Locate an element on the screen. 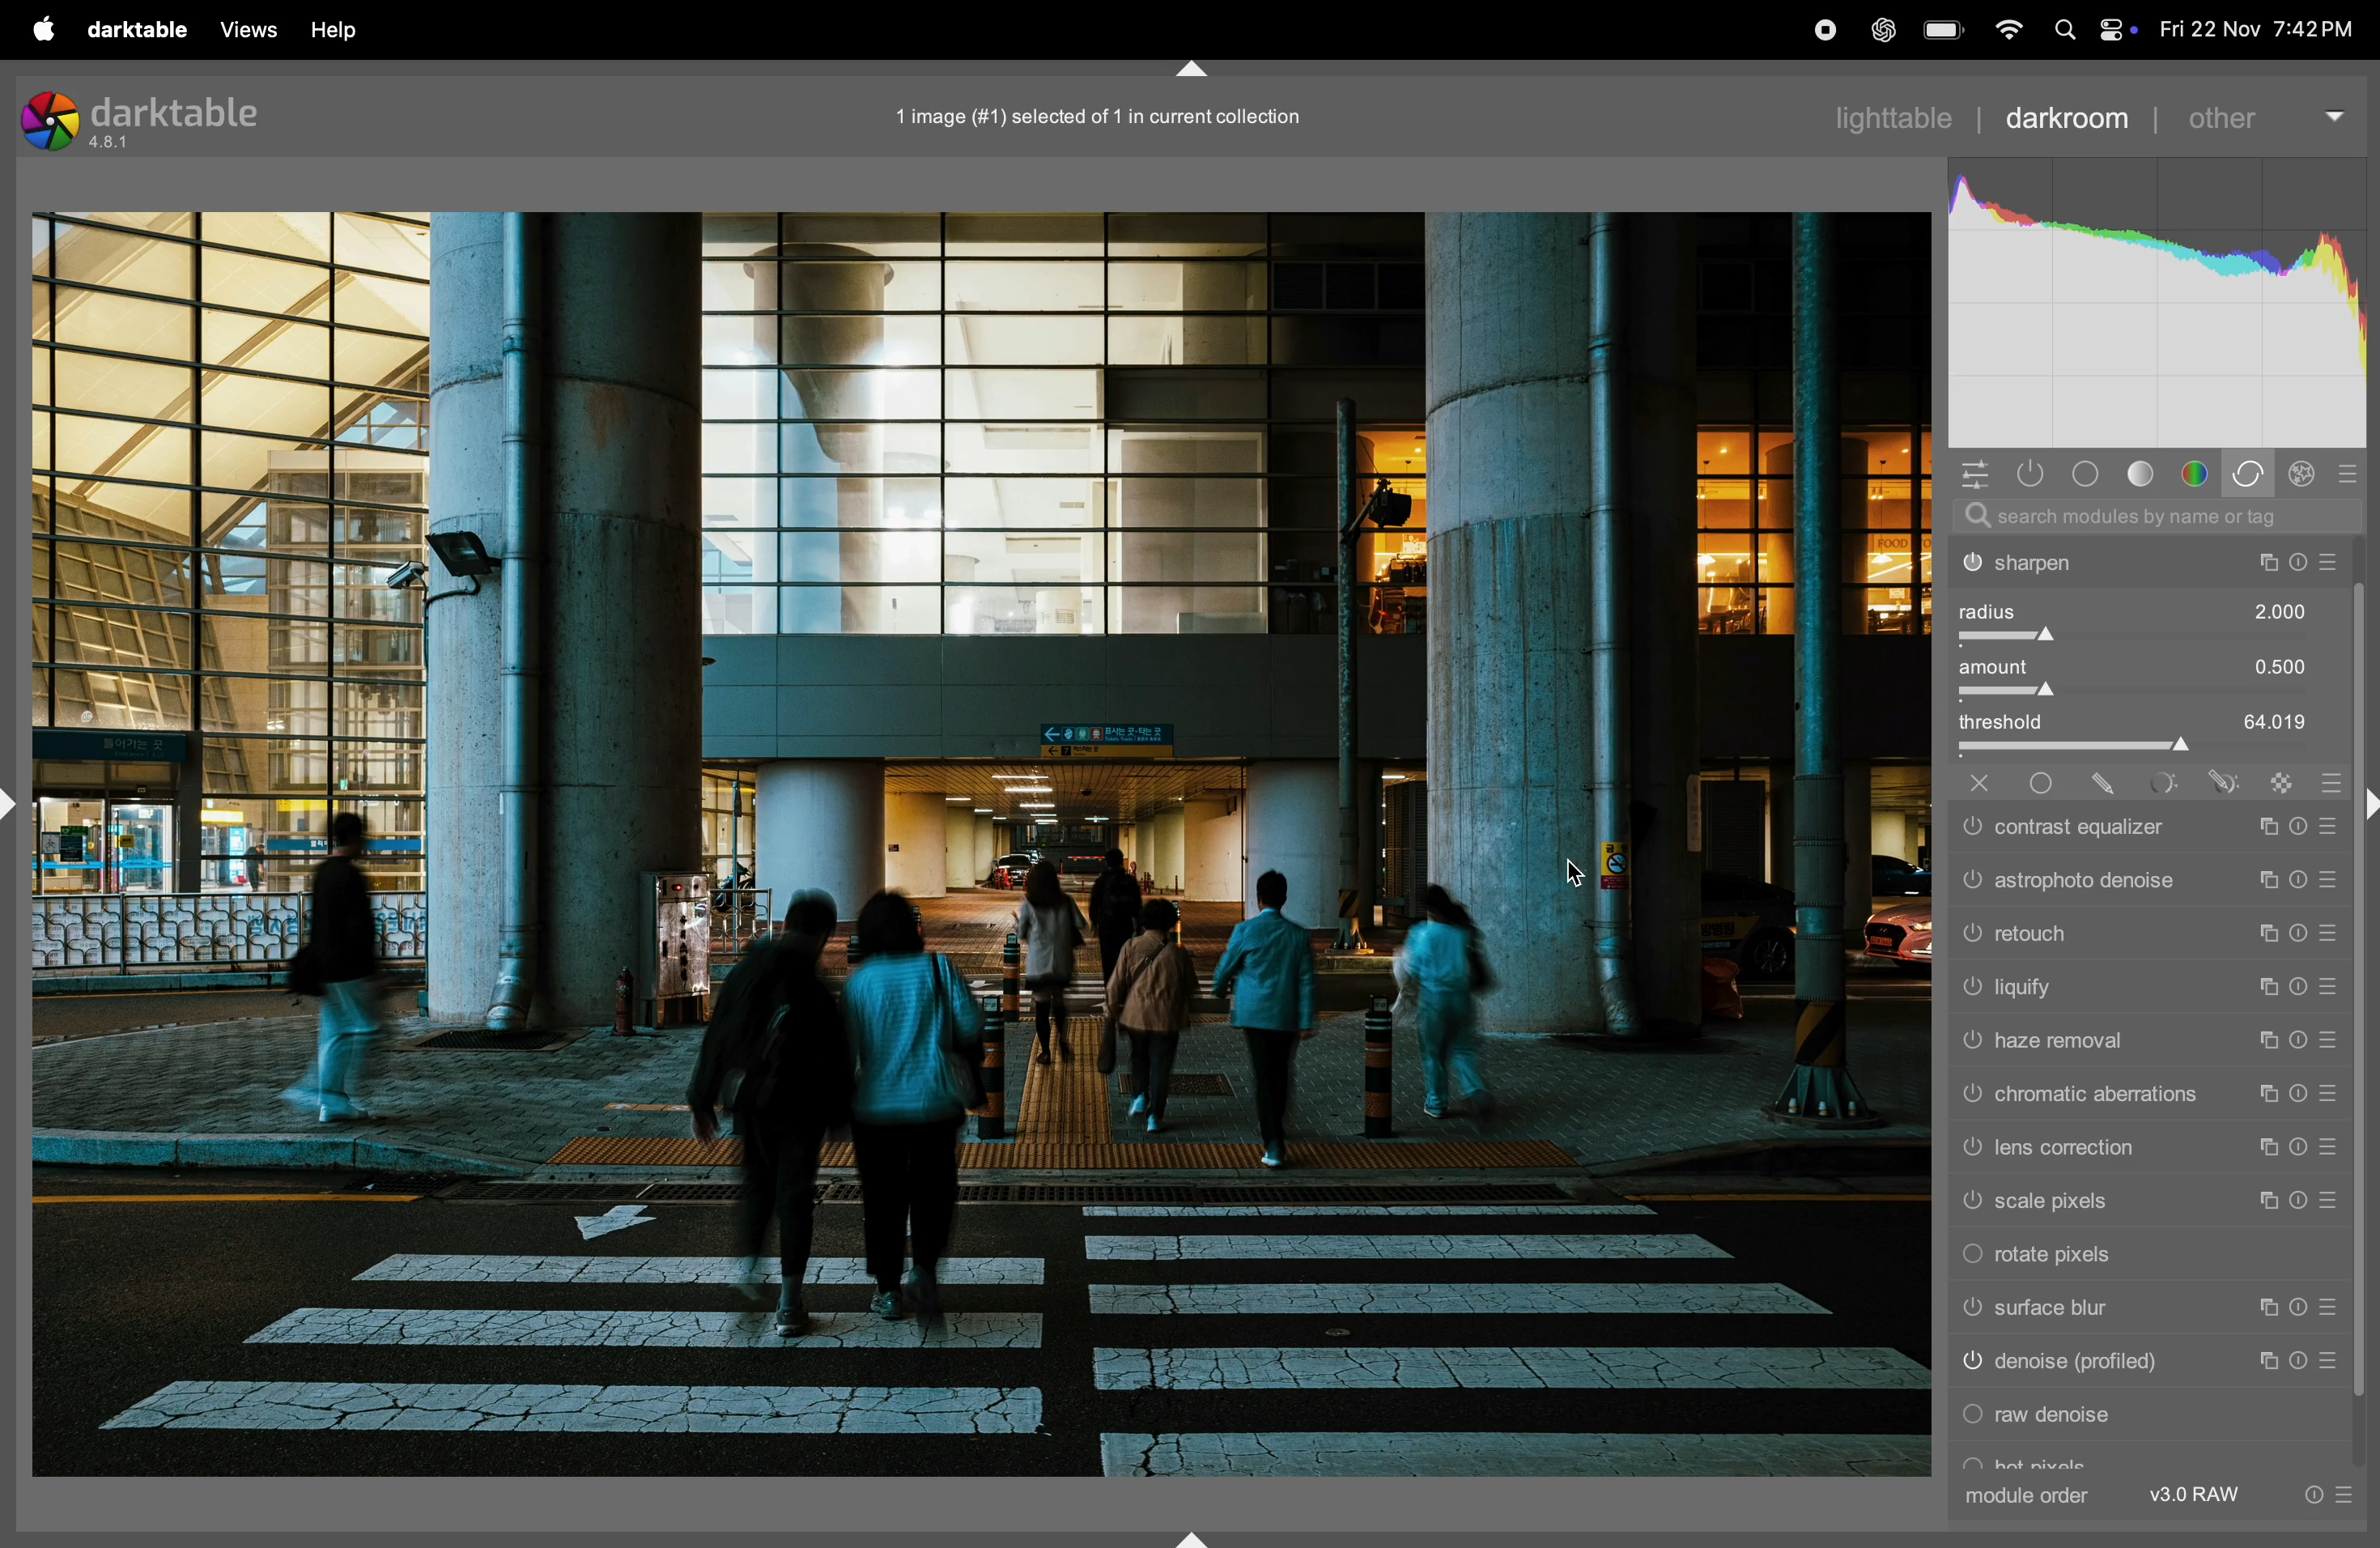 The image size is (2380, 1548). views is located at coordinates (250, 29).